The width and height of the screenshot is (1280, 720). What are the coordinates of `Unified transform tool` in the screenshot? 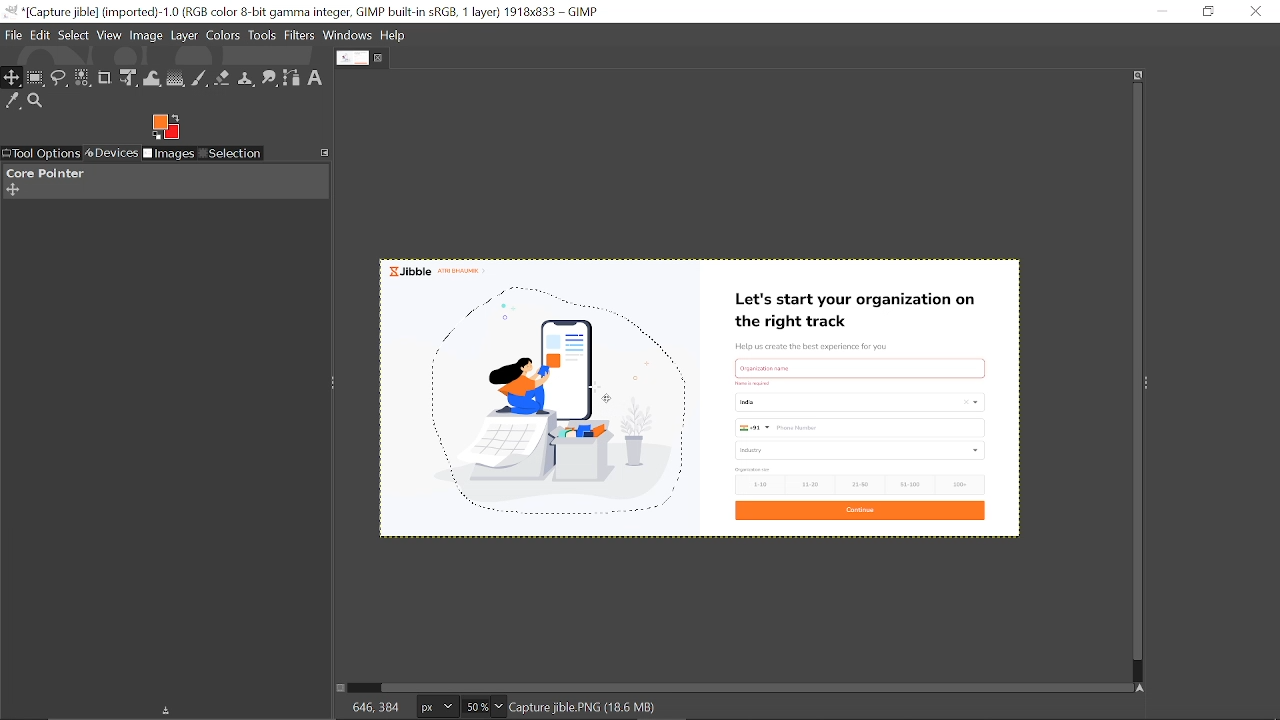 It's located at (127, 78).